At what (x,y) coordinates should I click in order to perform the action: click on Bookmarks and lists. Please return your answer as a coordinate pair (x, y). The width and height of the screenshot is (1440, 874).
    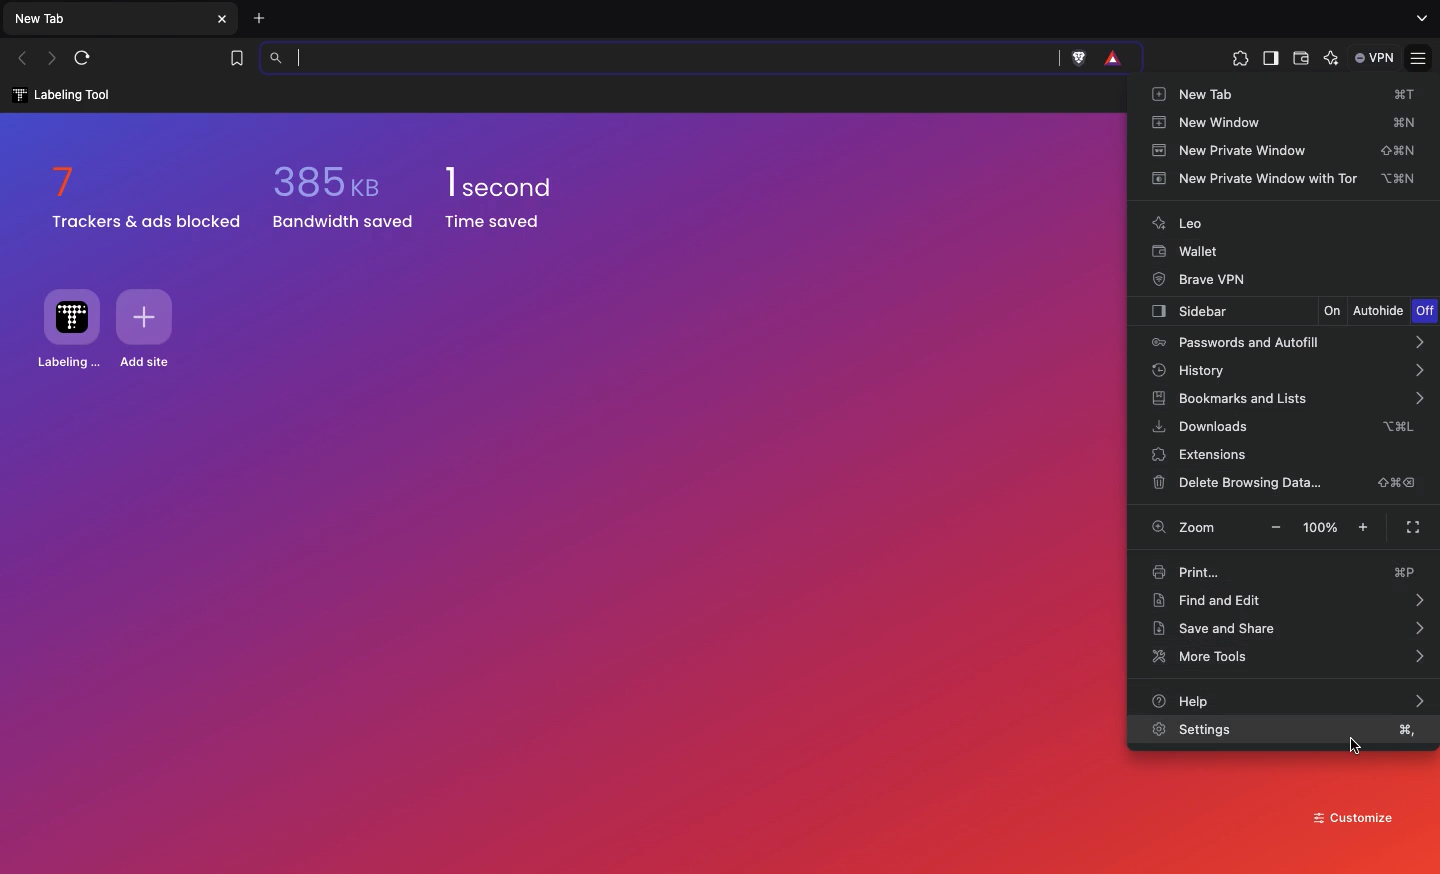
    Looking at the image, I should click on (1286, 400).